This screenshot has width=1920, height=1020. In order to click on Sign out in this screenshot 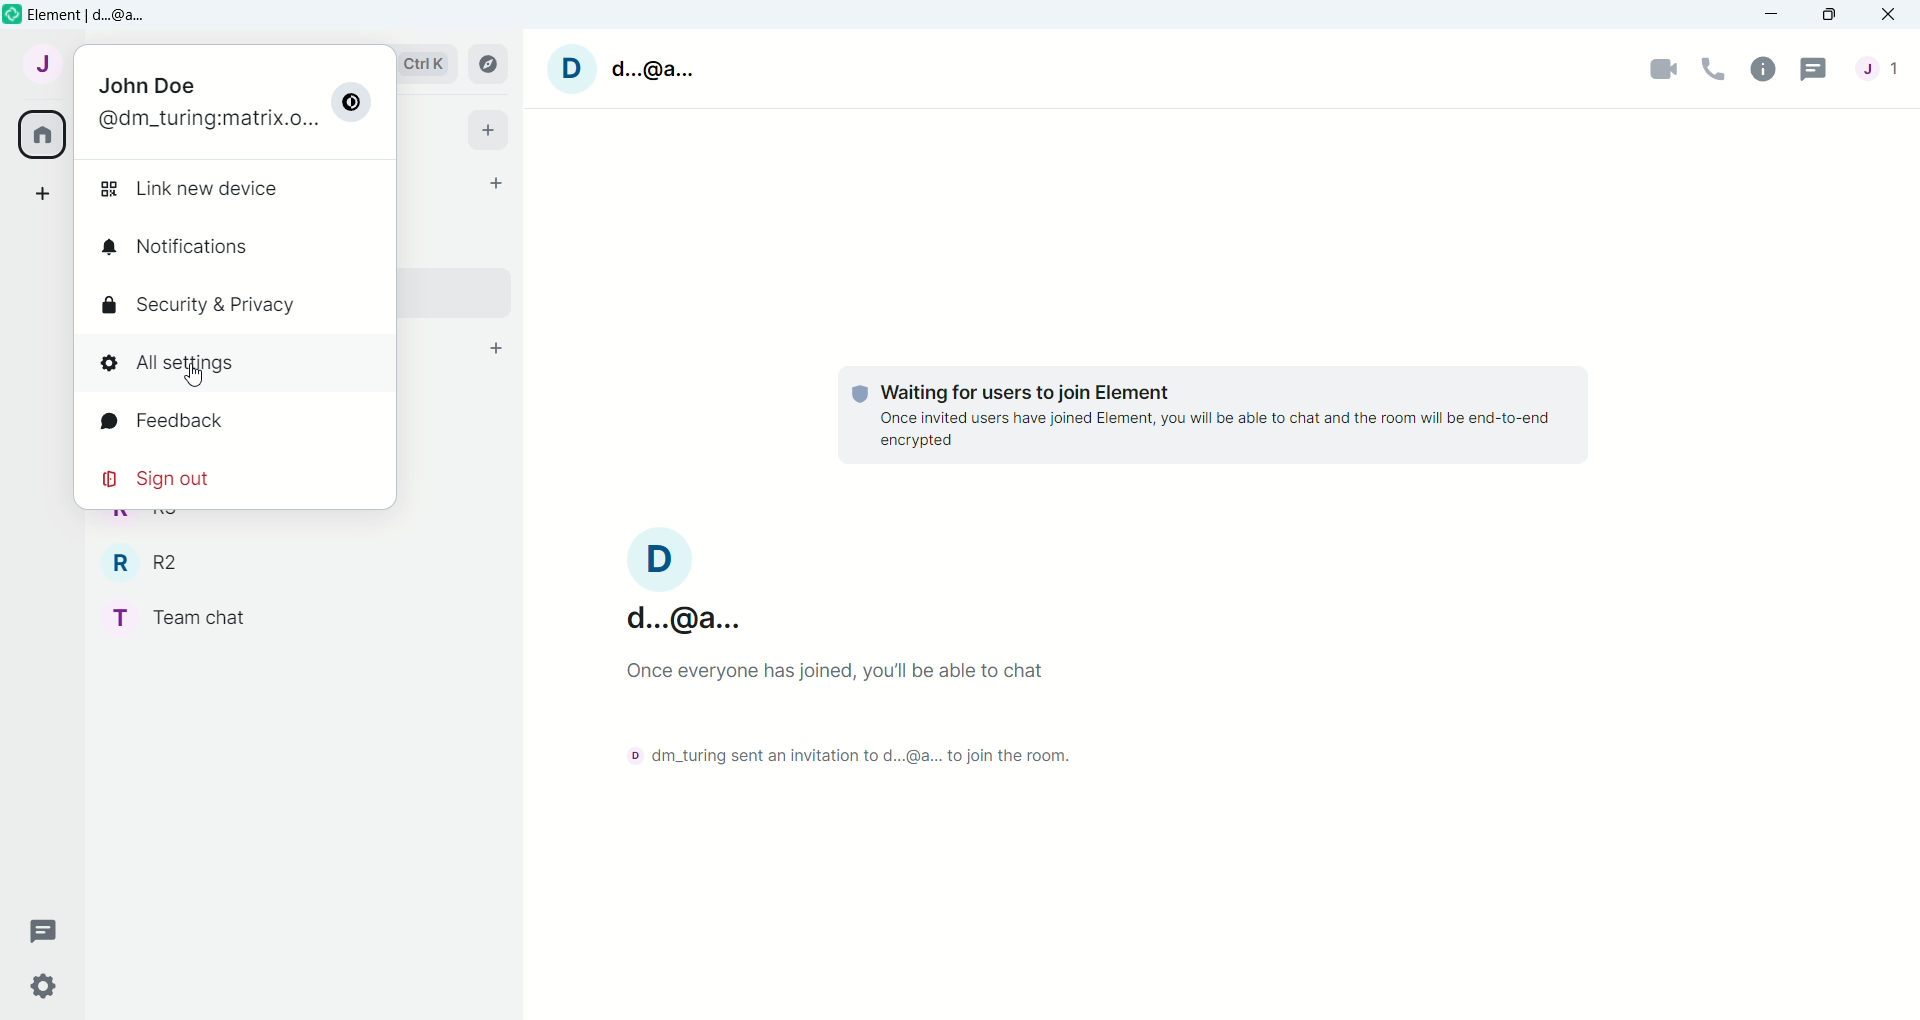, I will do `click(160, 479)`.